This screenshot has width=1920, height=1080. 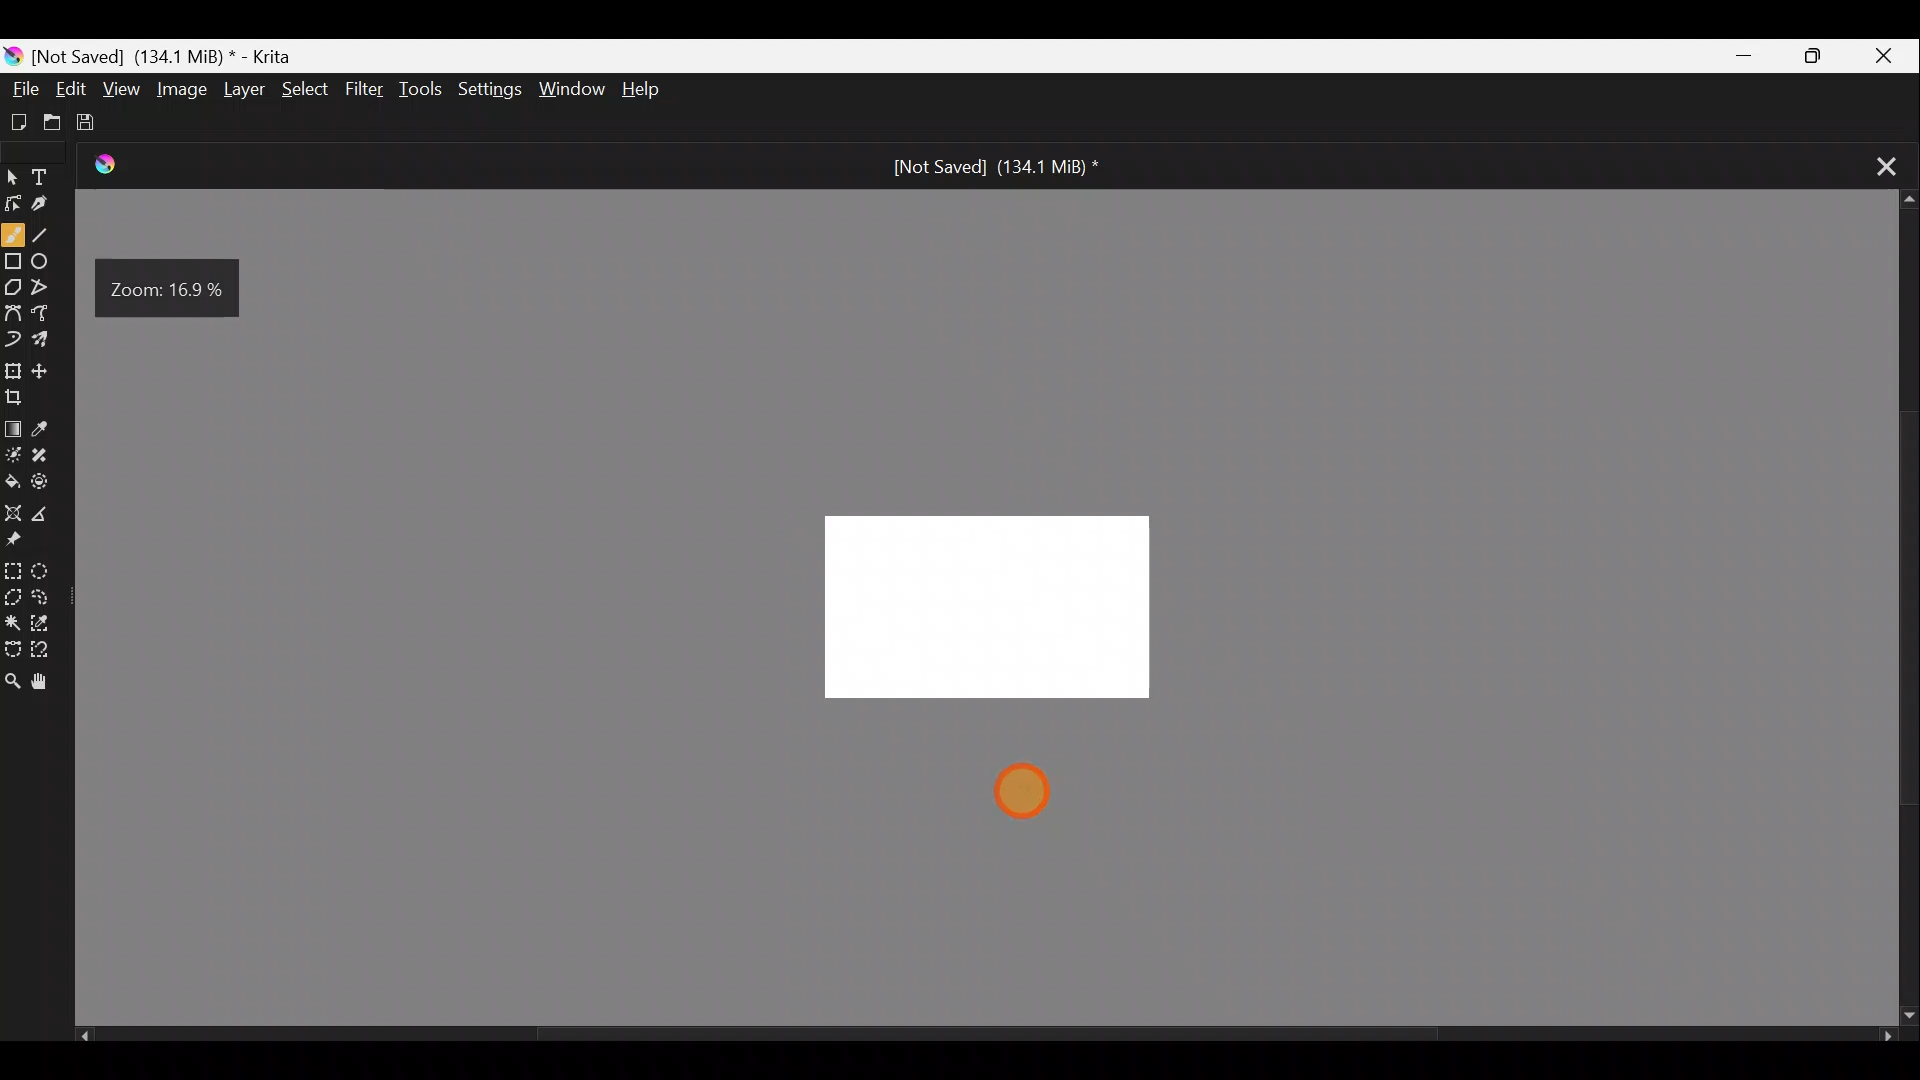 What do you see at coordinates (46, 258) in the screenshot?
I see `Ellipse tool` at bounding box center [46, 258].